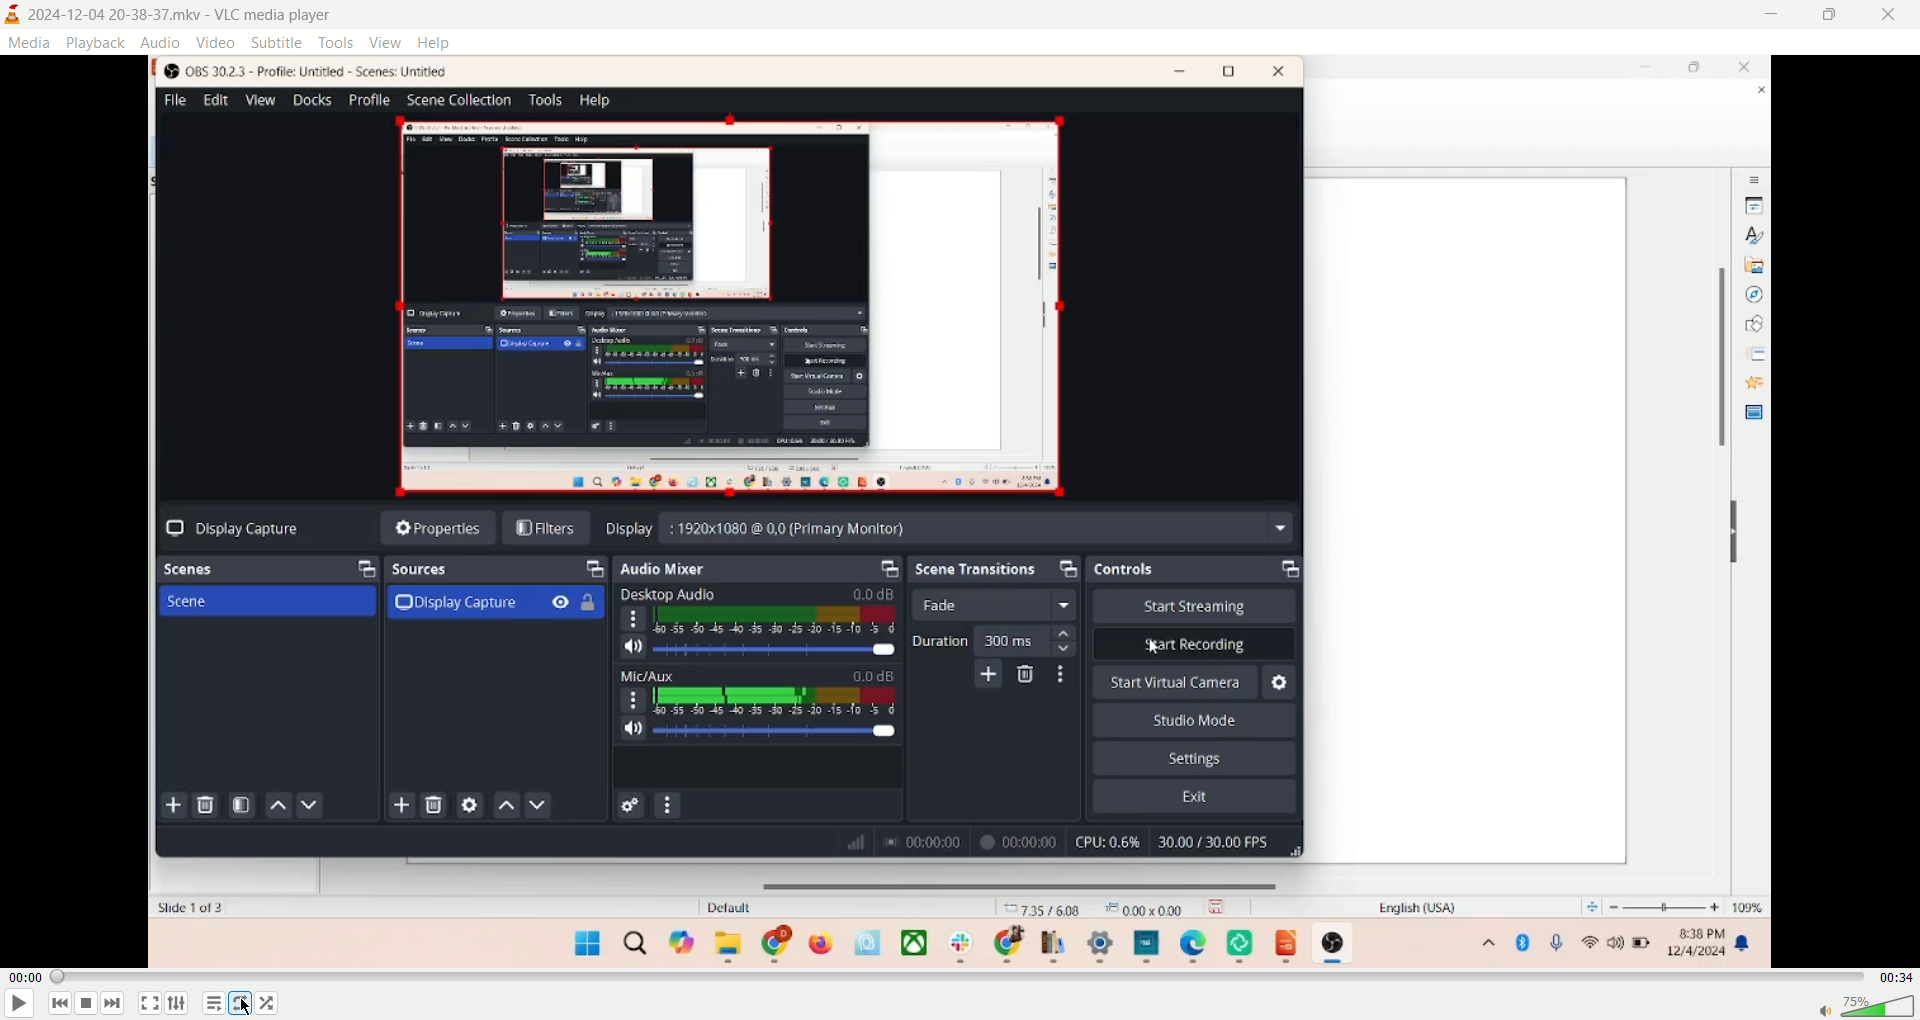 This screenshot has width=1920, height=1020. What do you see at coordinates (184, 15) in the screenshot?
I see `2024-12-04 20-38-37.mkv - VLC media player` at bounding box center [184, 15].